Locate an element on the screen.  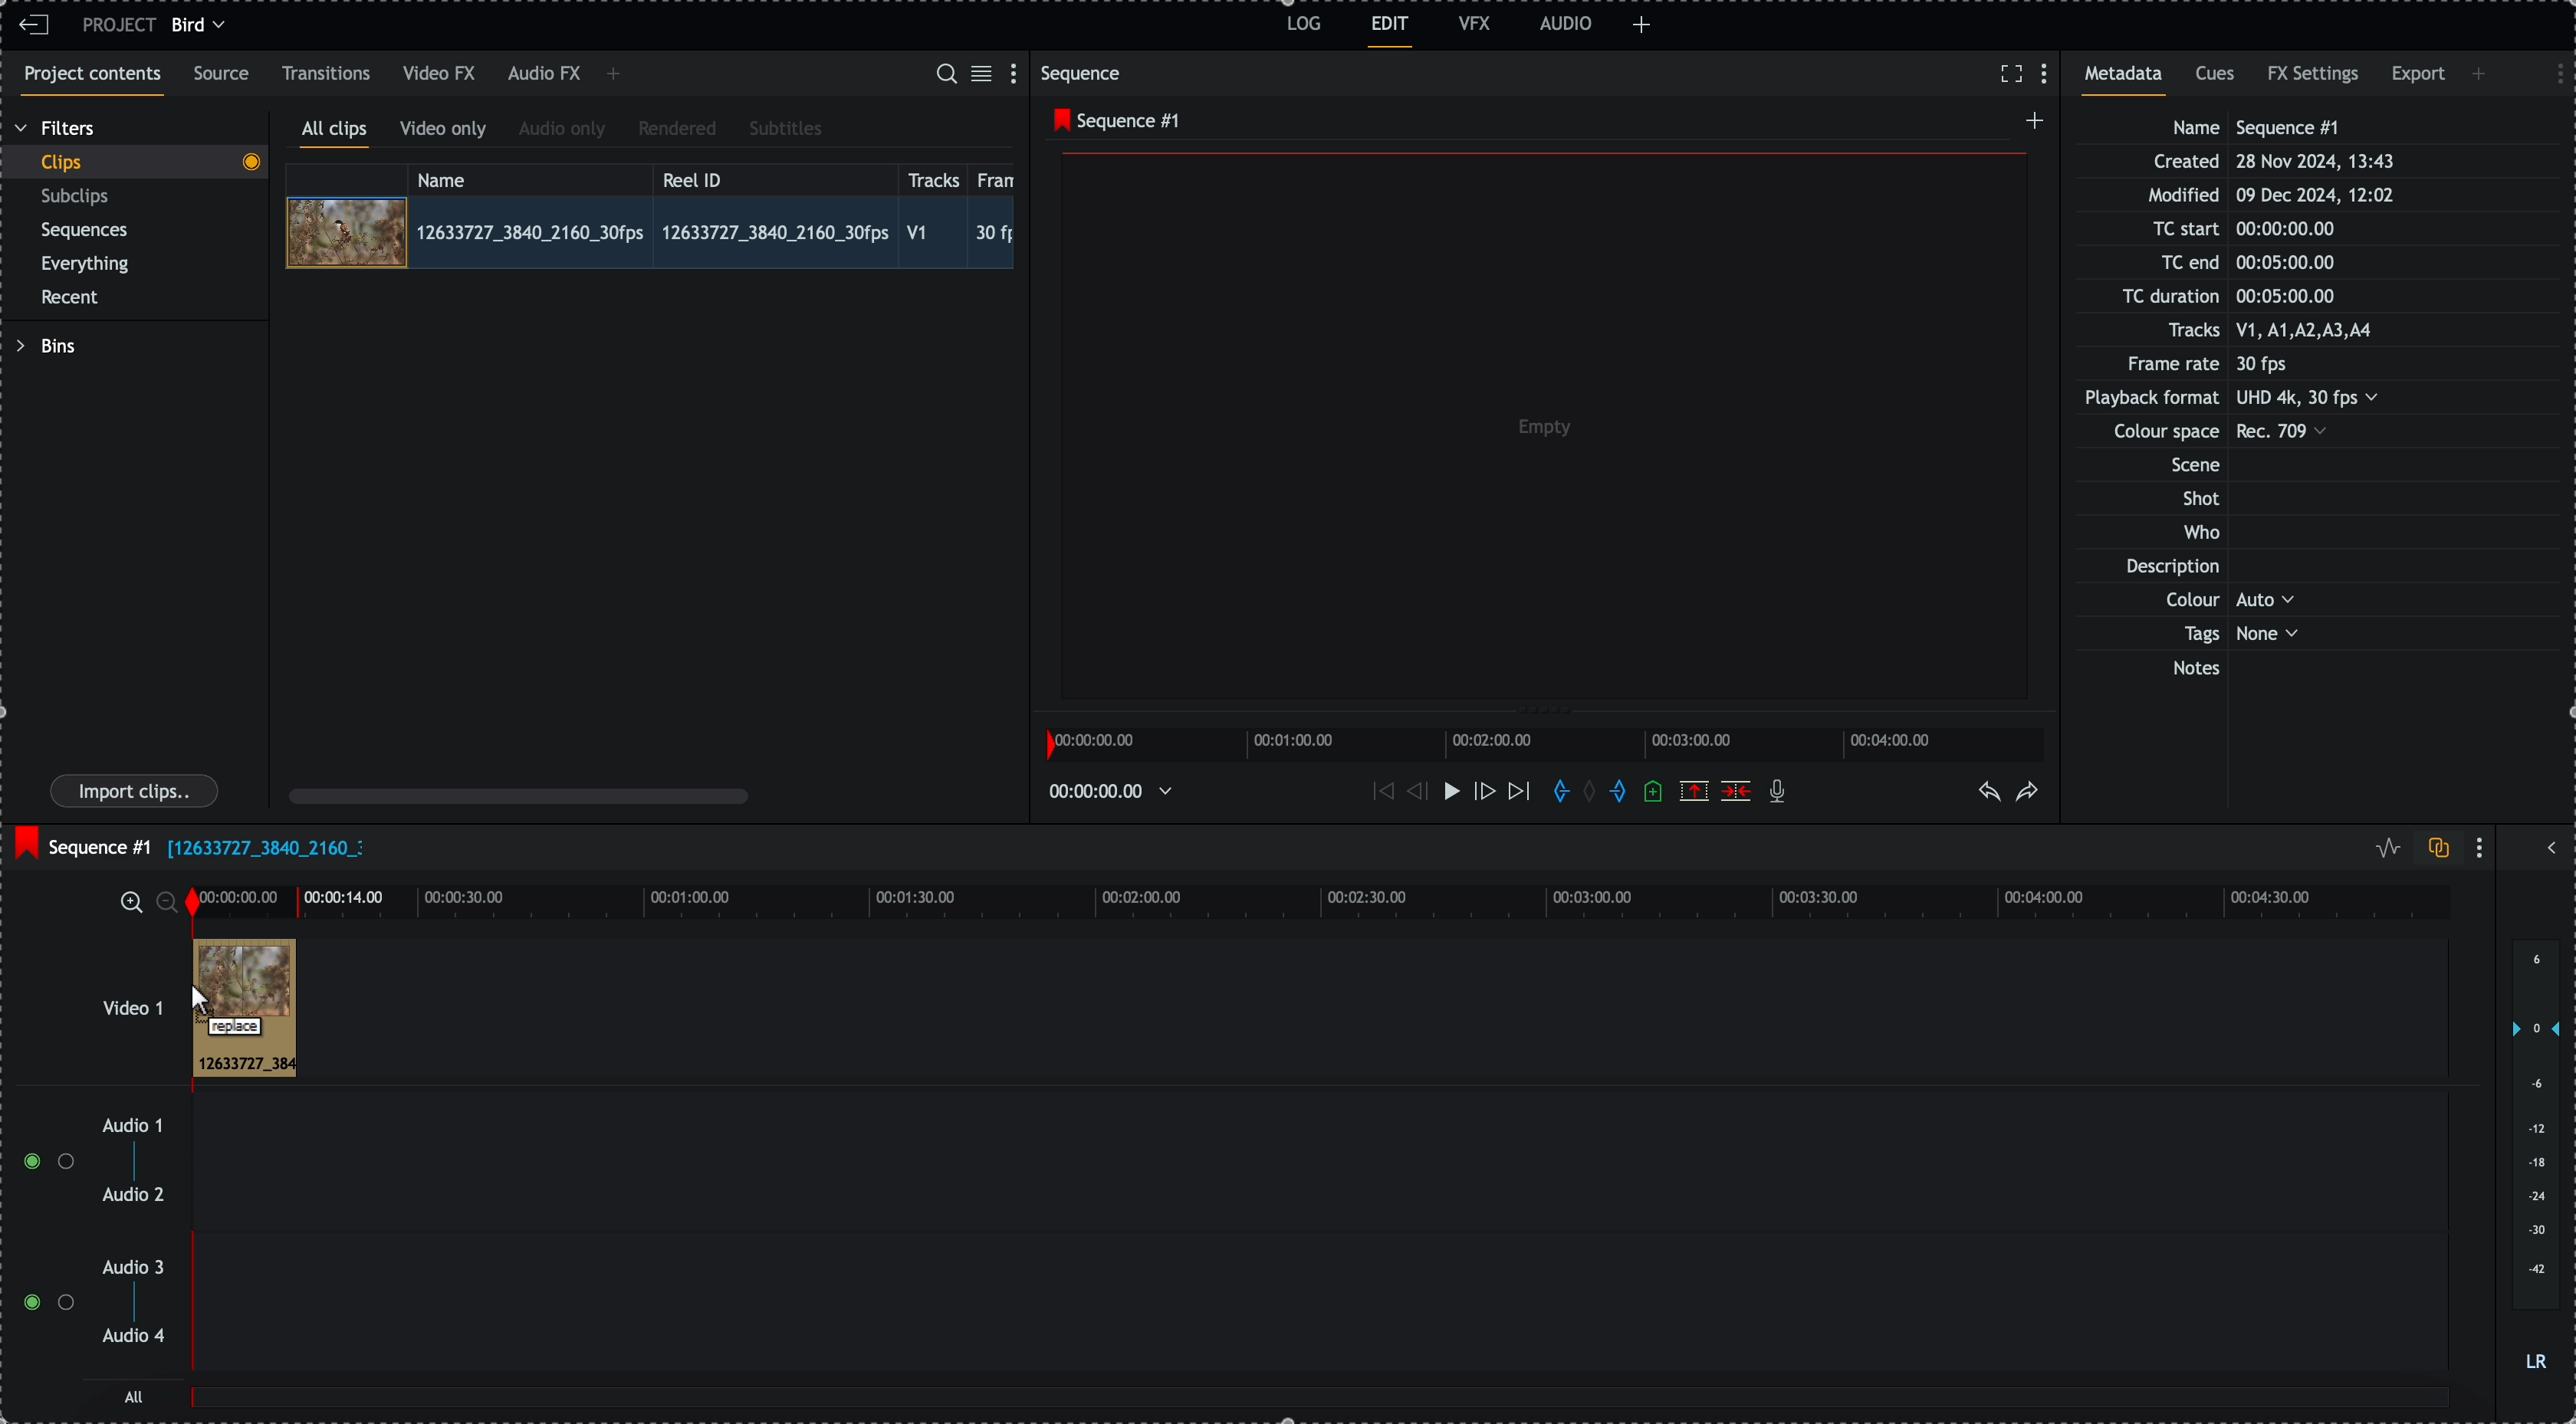
video FX is located at coordinates (441, 74).